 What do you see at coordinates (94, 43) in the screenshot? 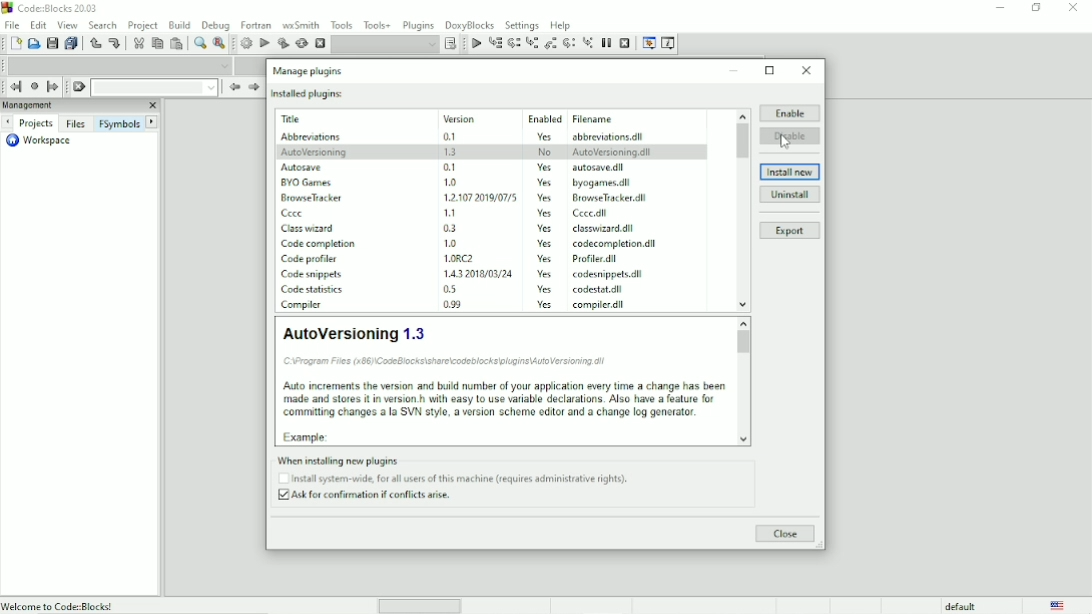
I see `Undo` at bounding box center [94, 43].